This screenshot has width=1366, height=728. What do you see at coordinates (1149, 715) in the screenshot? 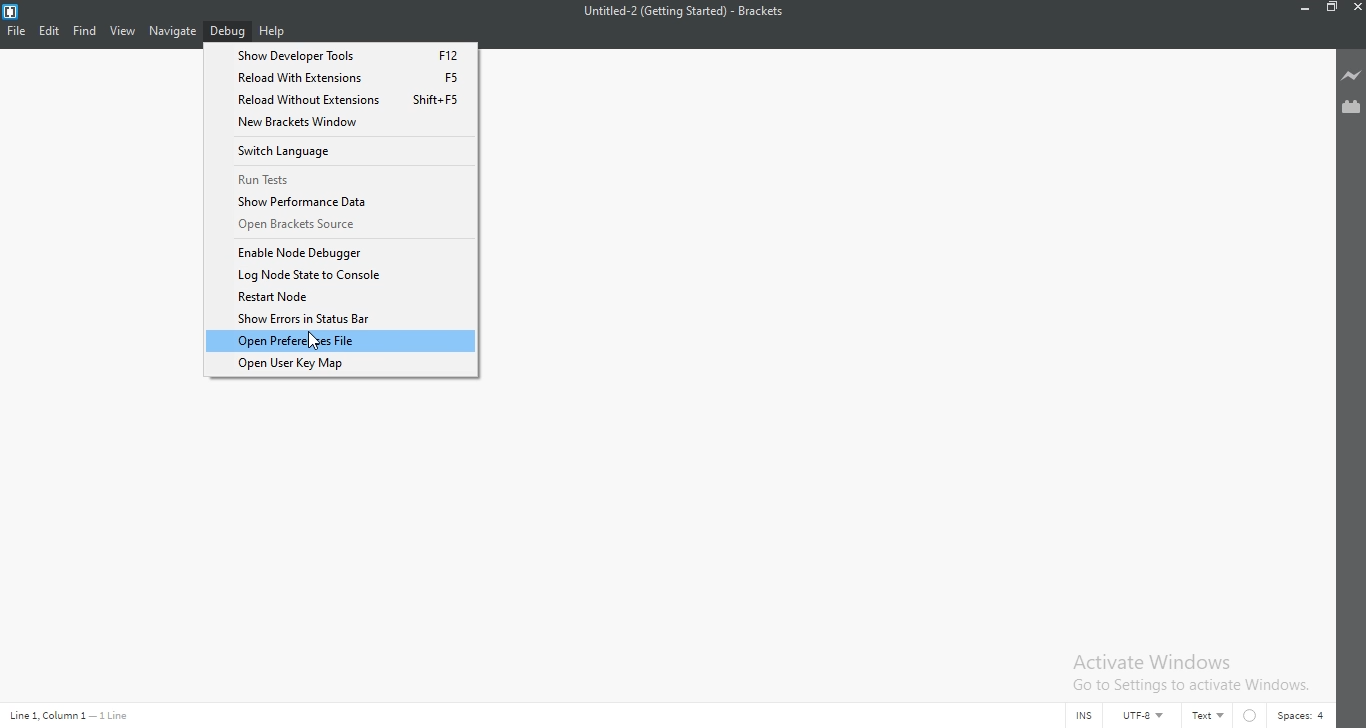
I see `UTF-8` at bounding box center [1149, 715].